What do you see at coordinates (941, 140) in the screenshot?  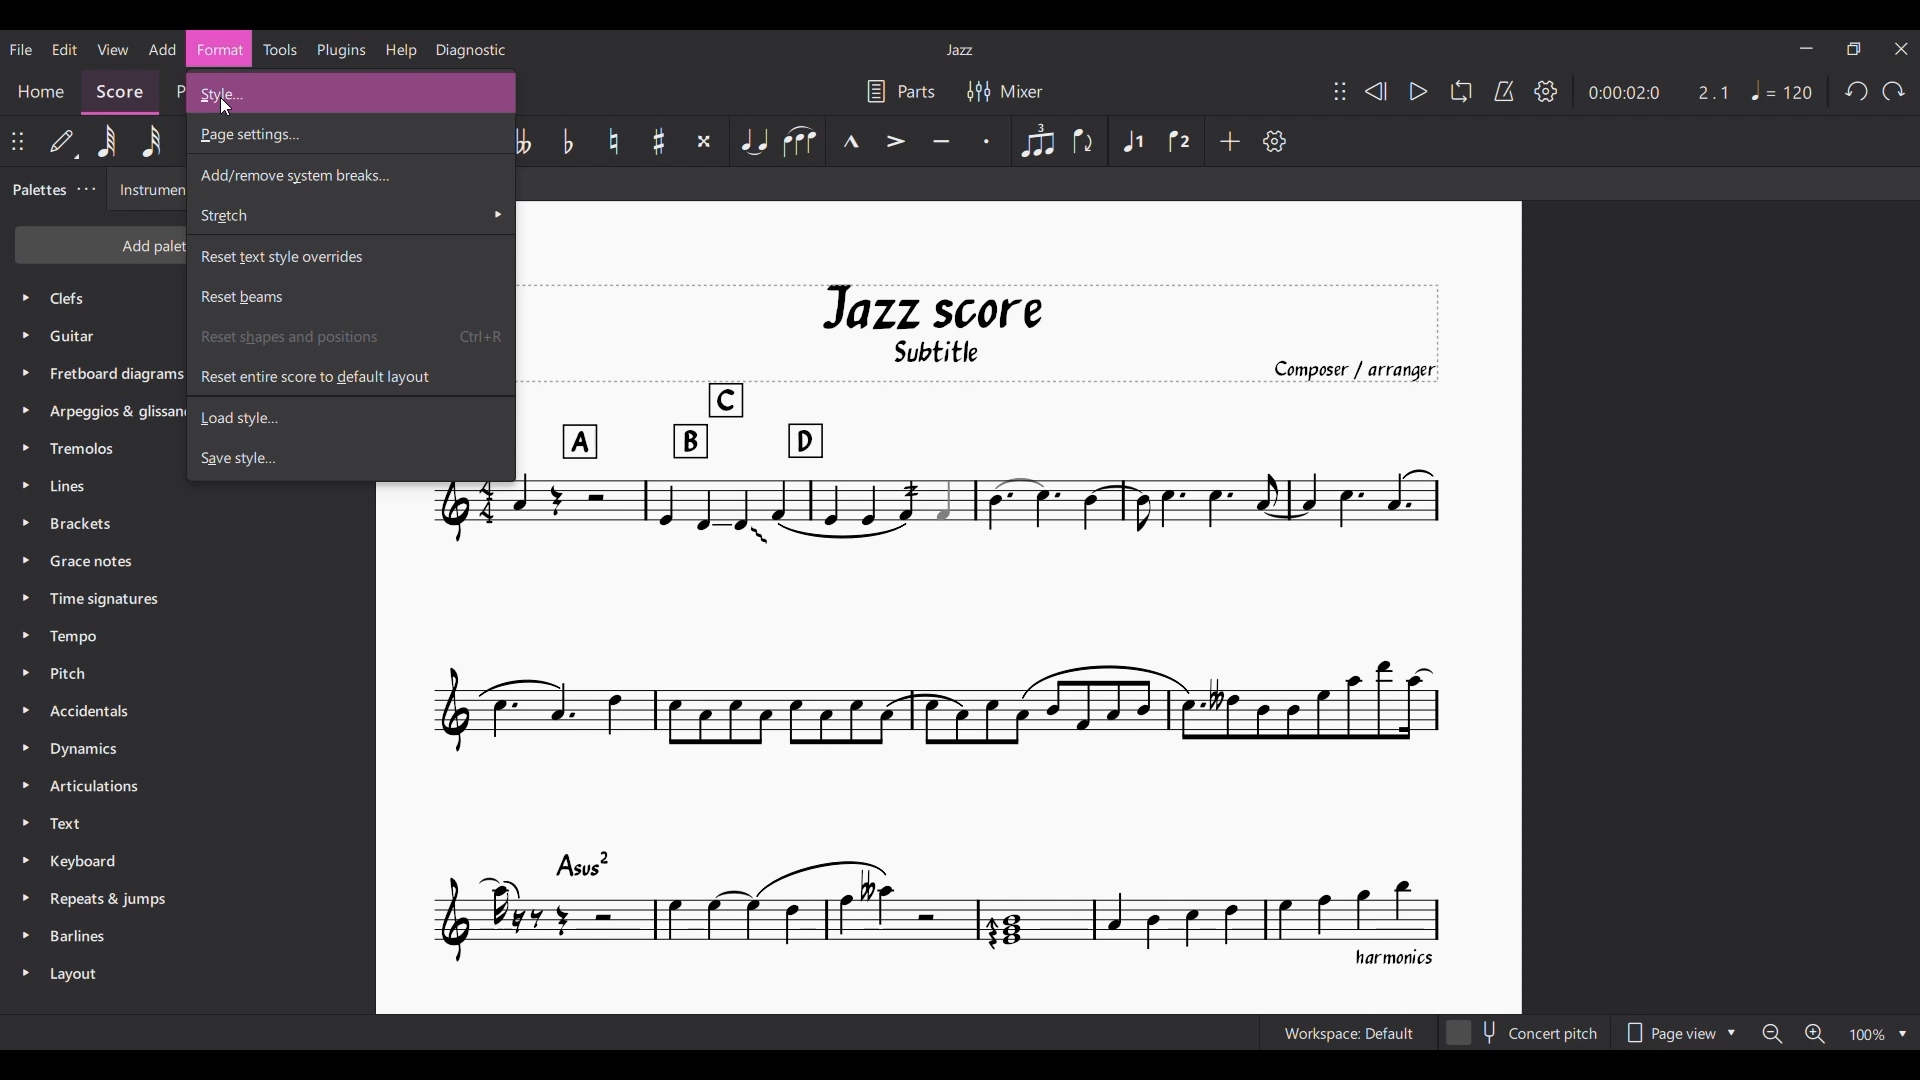 I see `Tenuto` at bounding box center [941, 140].